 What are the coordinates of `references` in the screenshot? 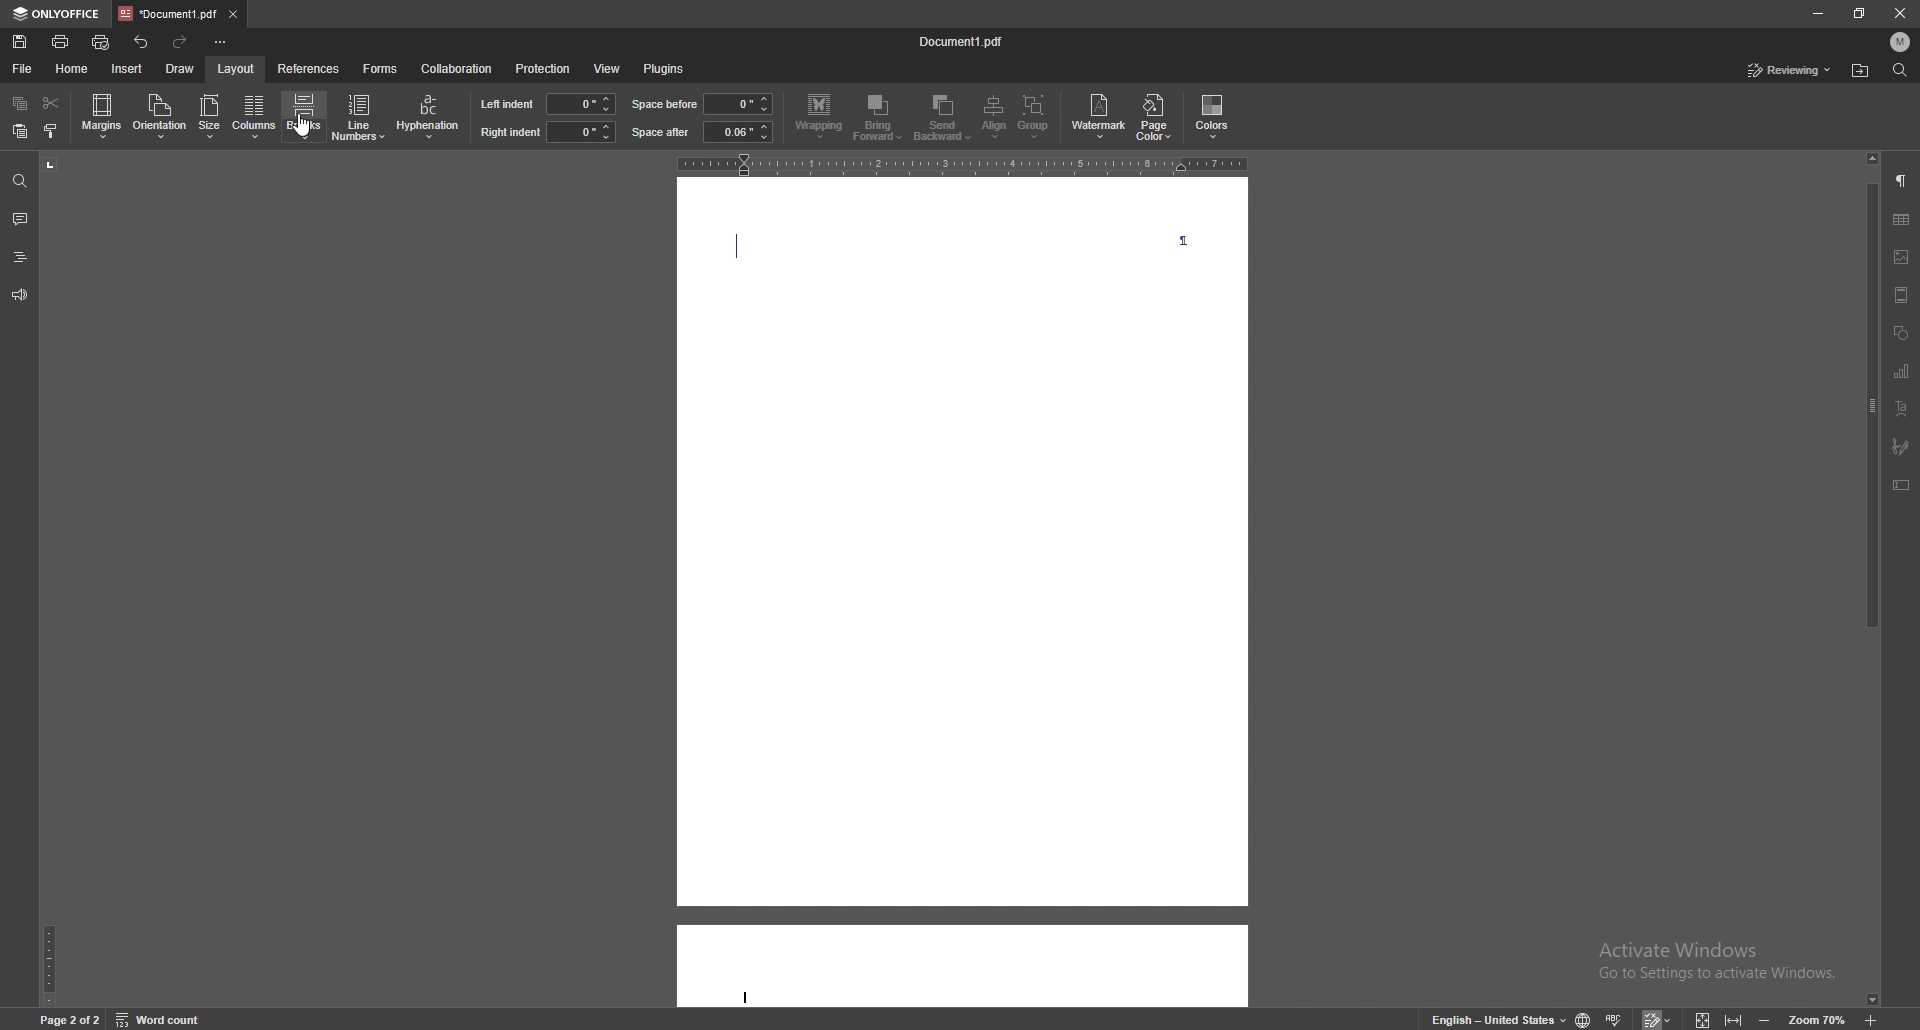 It's located at (309, 67).